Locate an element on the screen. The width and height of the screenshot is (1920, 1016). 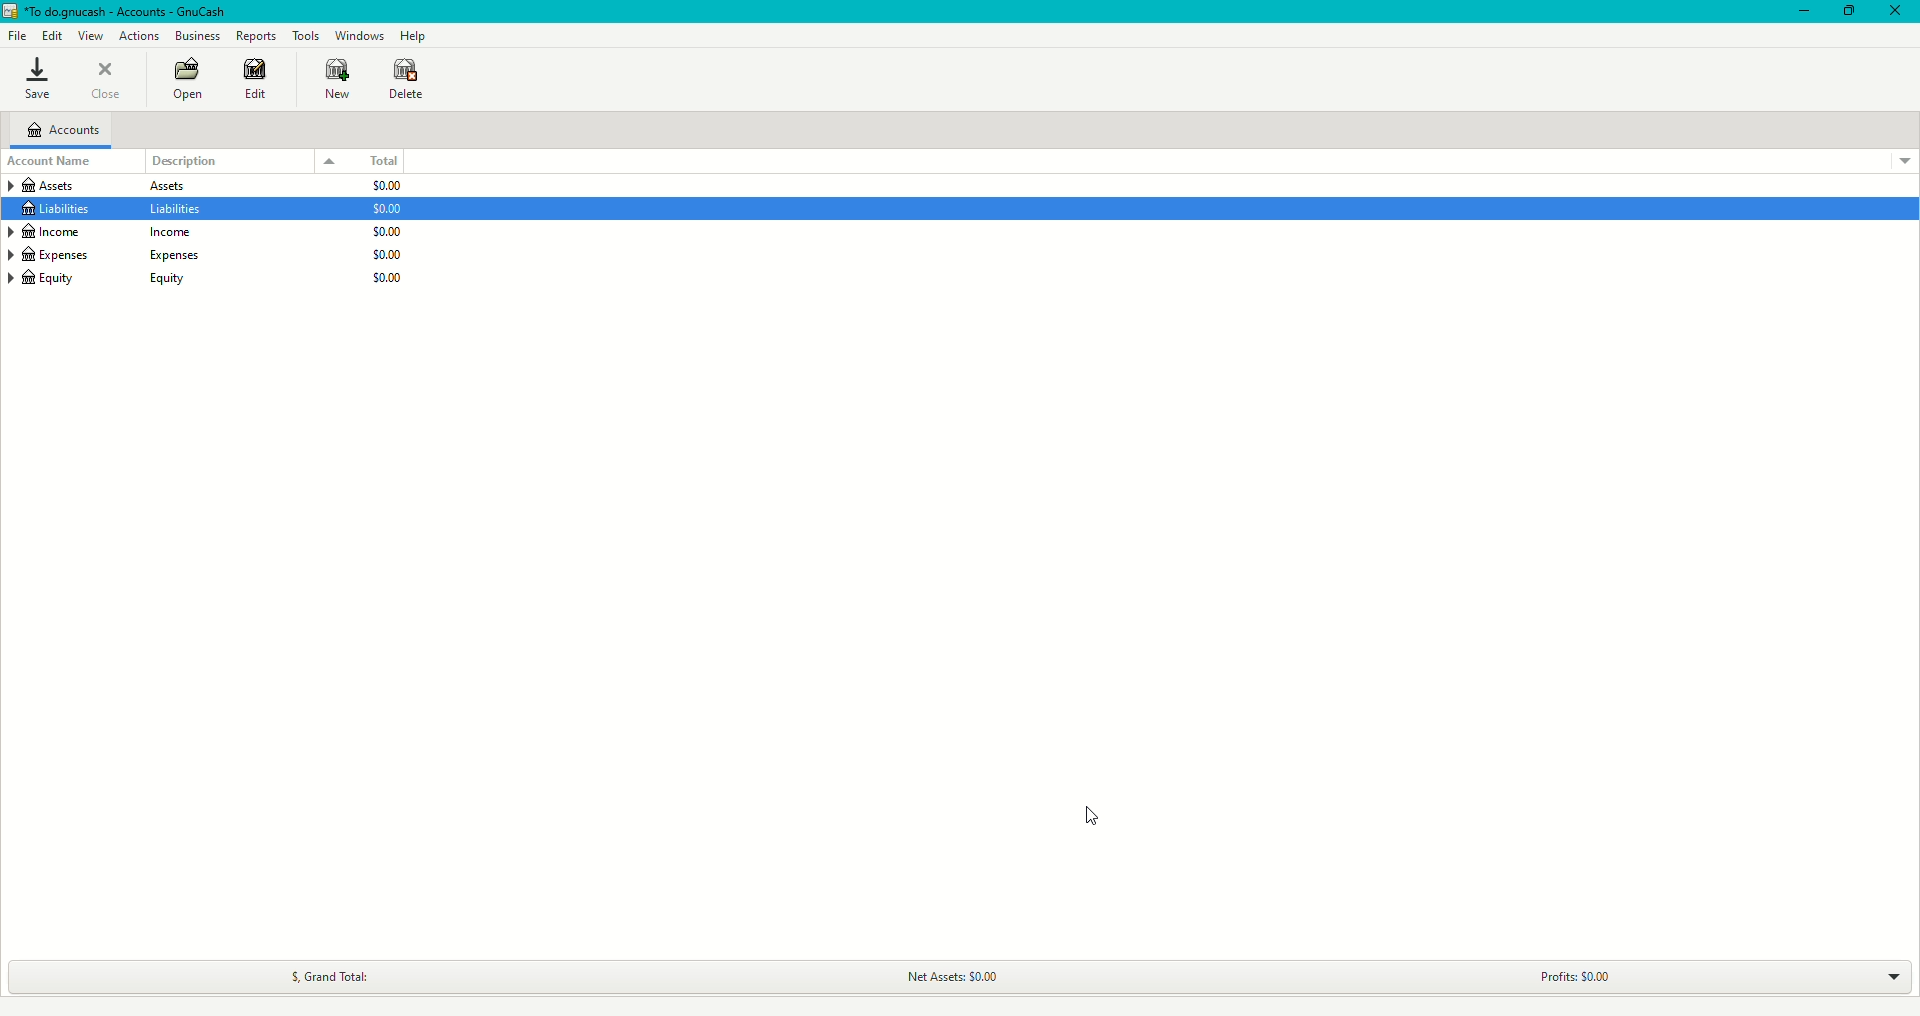
Reports is located at coordinates (257, 35).